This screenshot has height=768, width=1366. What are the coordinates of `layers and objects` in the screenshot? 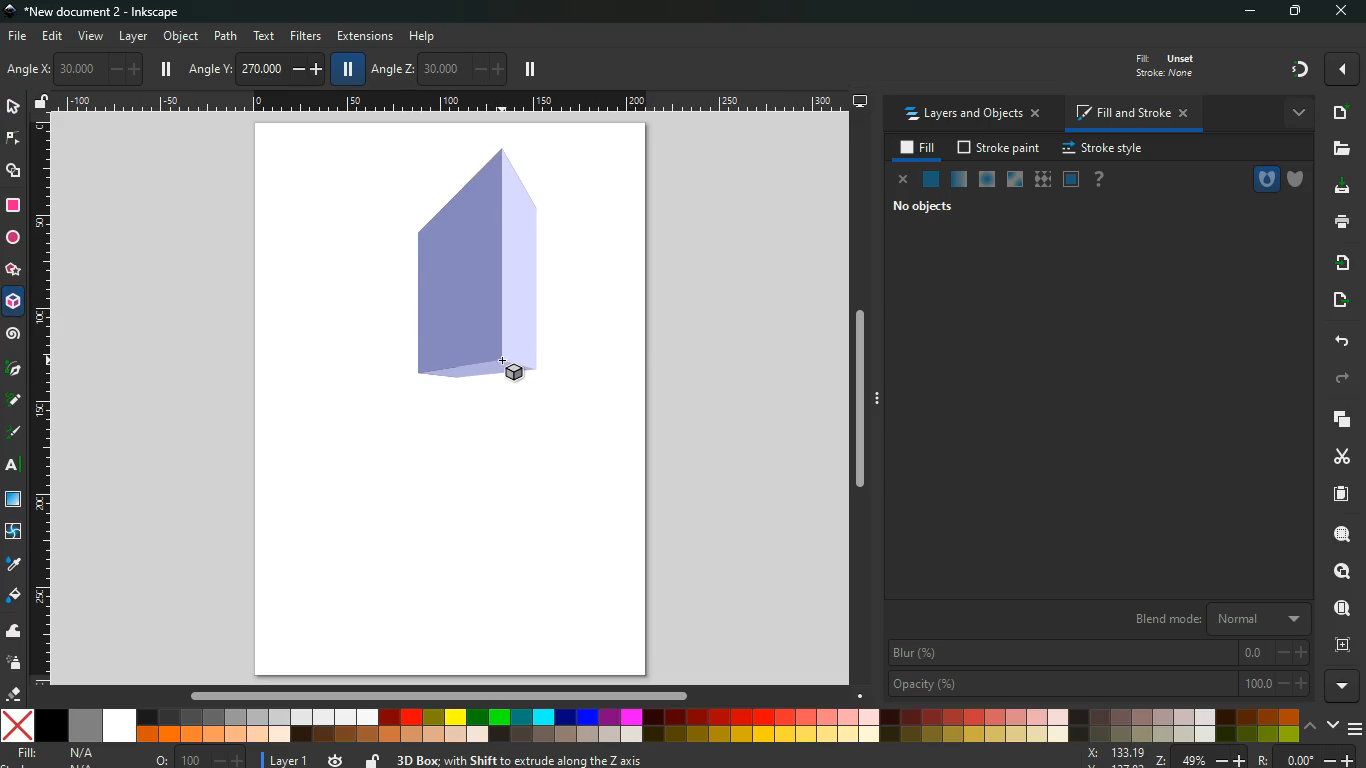 It's located at (972, 115).